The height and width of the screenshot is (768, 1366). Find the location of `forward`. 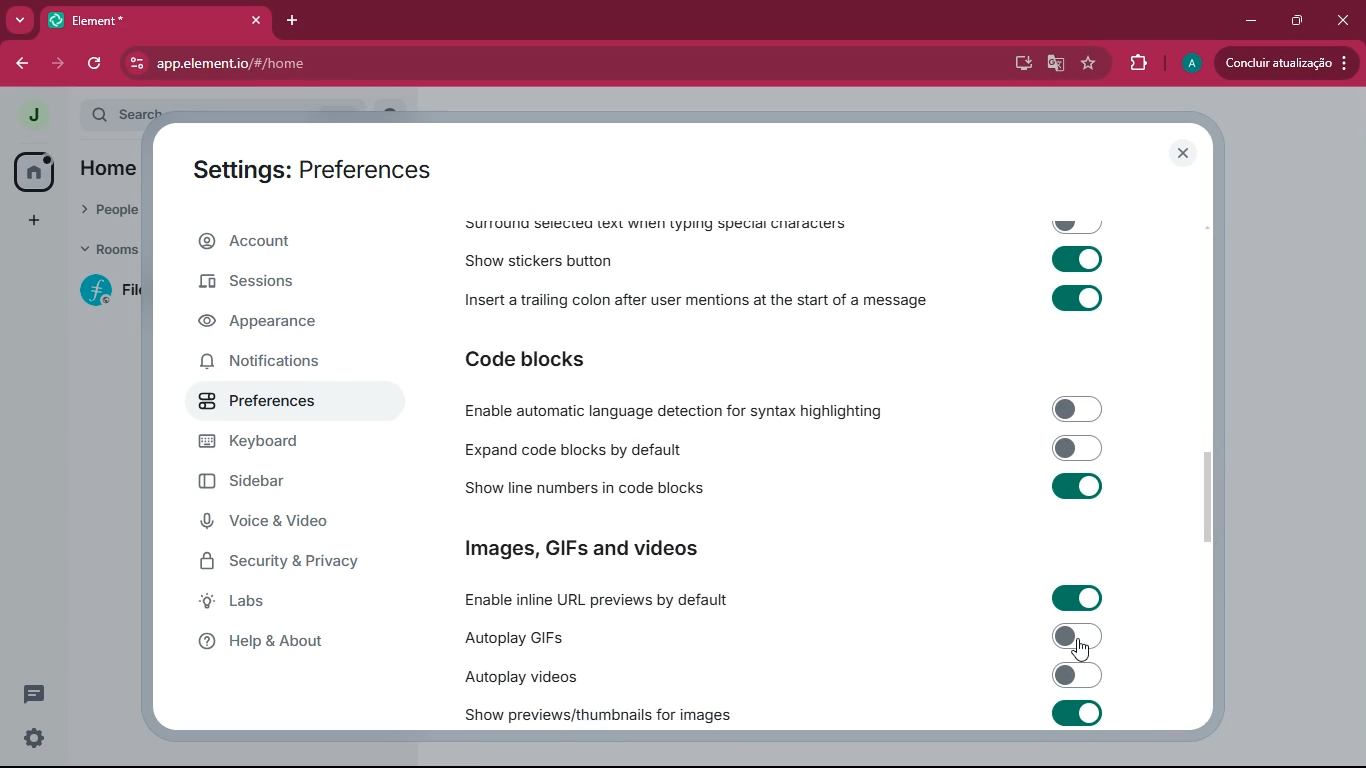

forward is located at coordinates (58, 62).